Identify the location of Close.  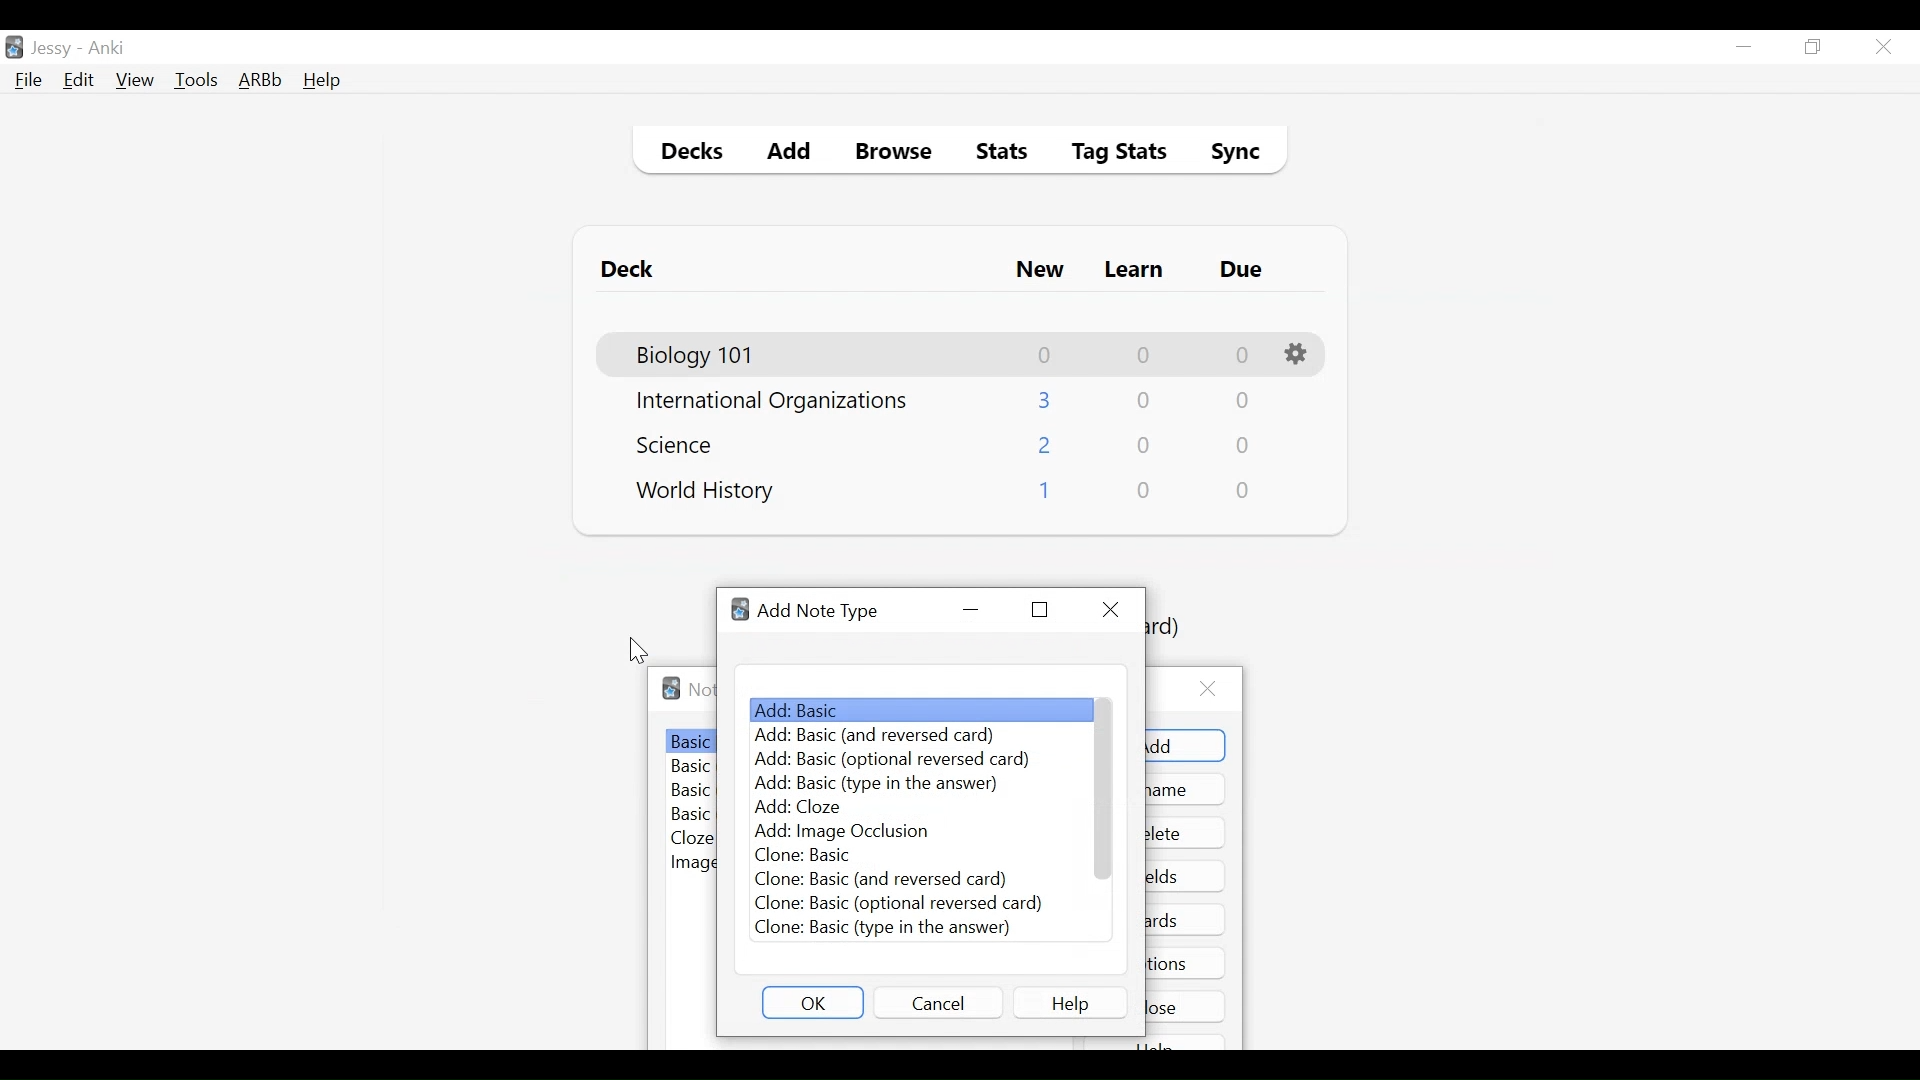
(1110, 609).